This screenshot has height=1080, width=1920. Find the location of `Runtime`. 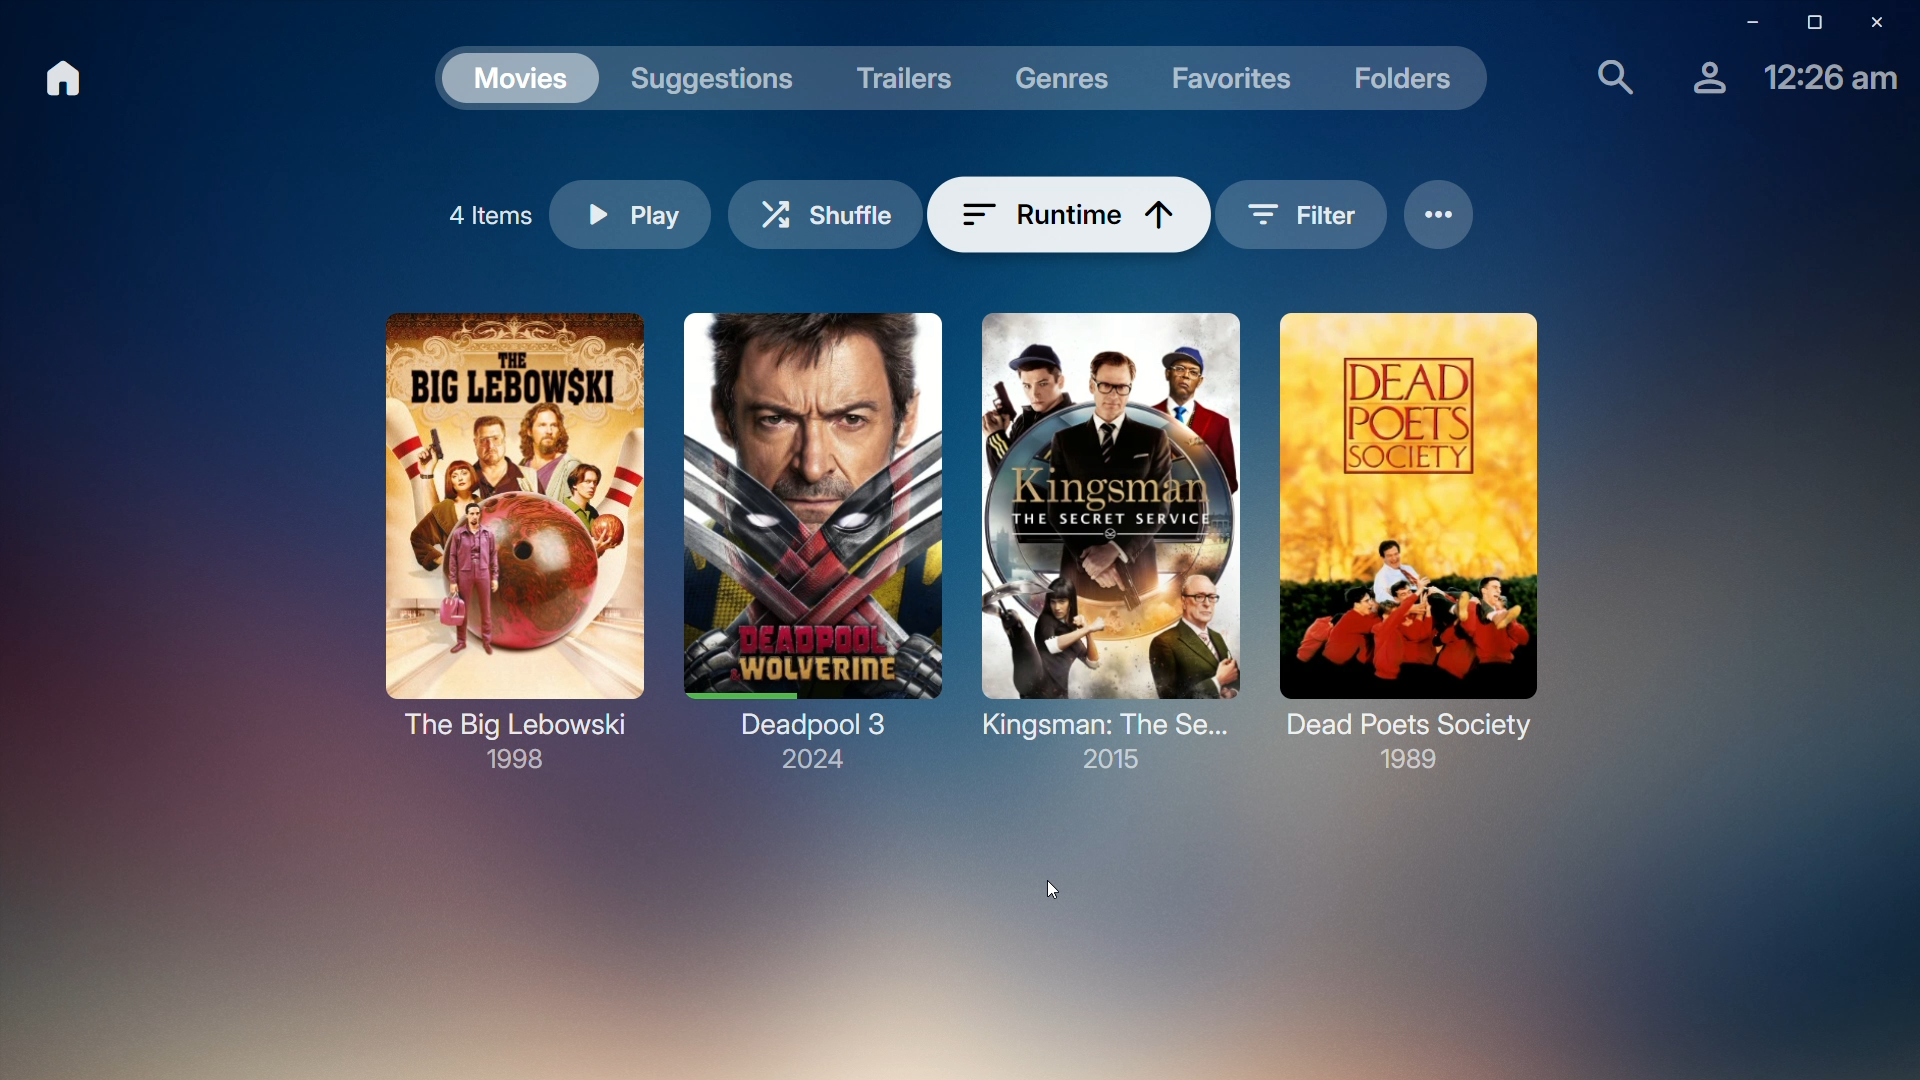

Runtime is located at coordinates (1069, 212).